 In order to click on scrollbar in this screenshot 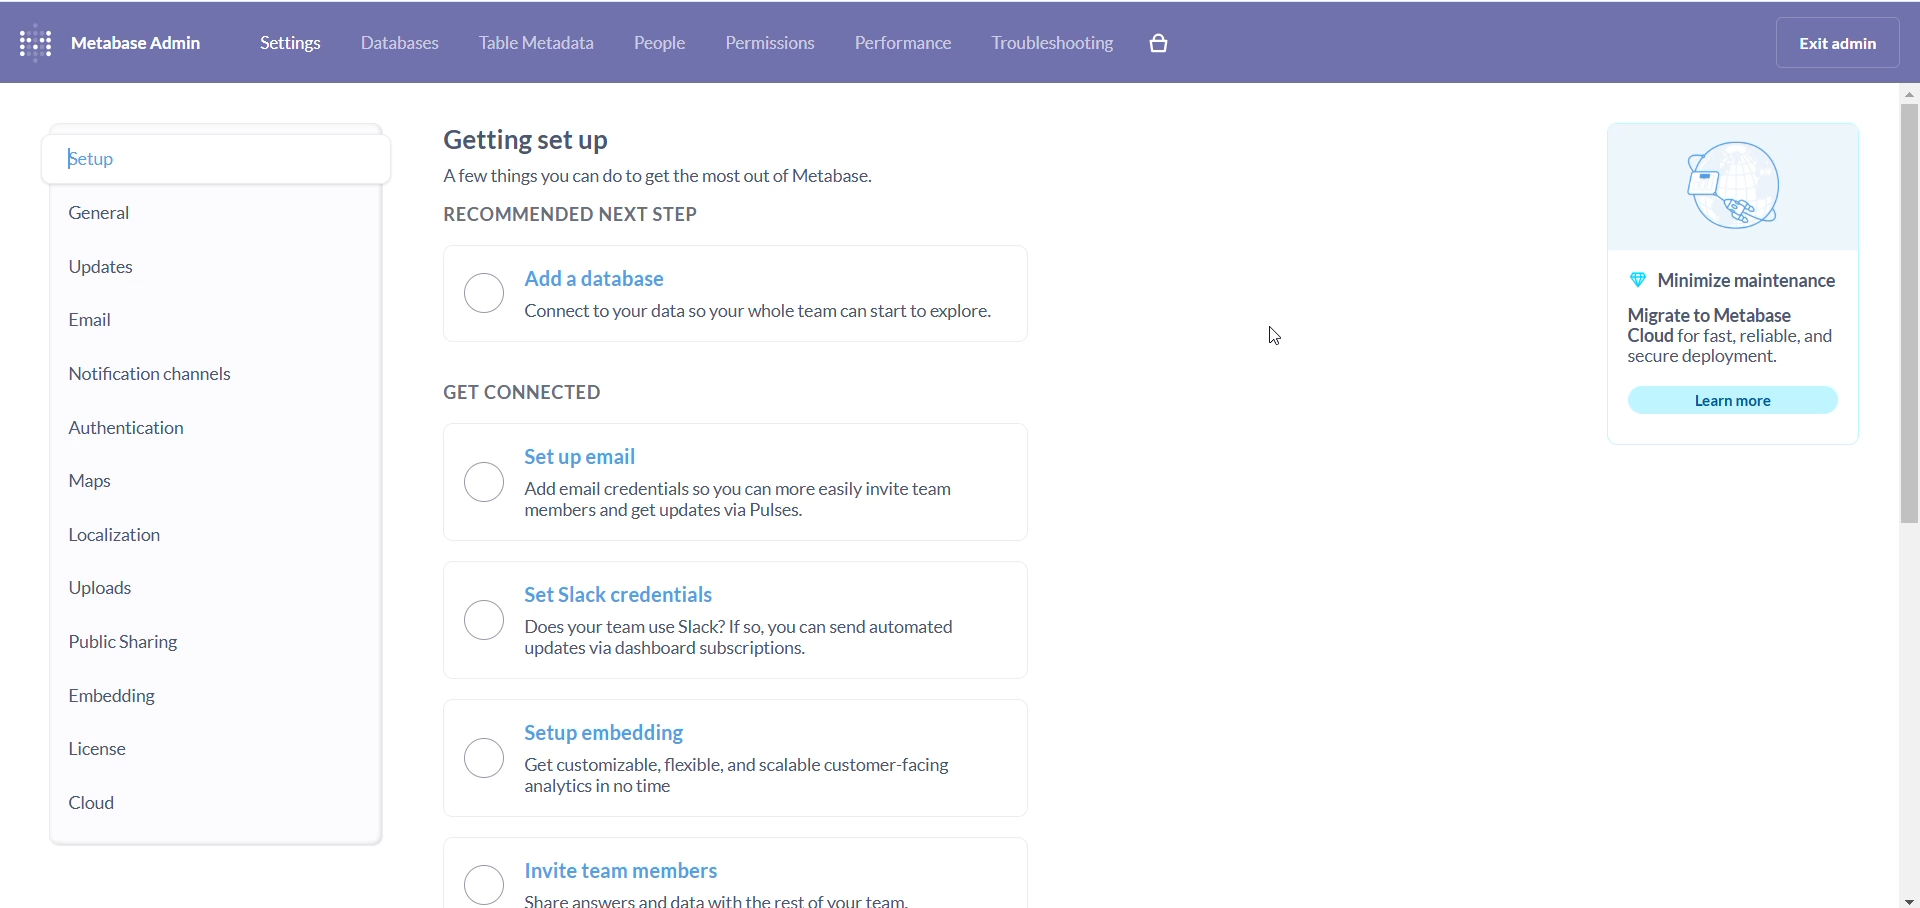, I will do `click(1908, 313)`.